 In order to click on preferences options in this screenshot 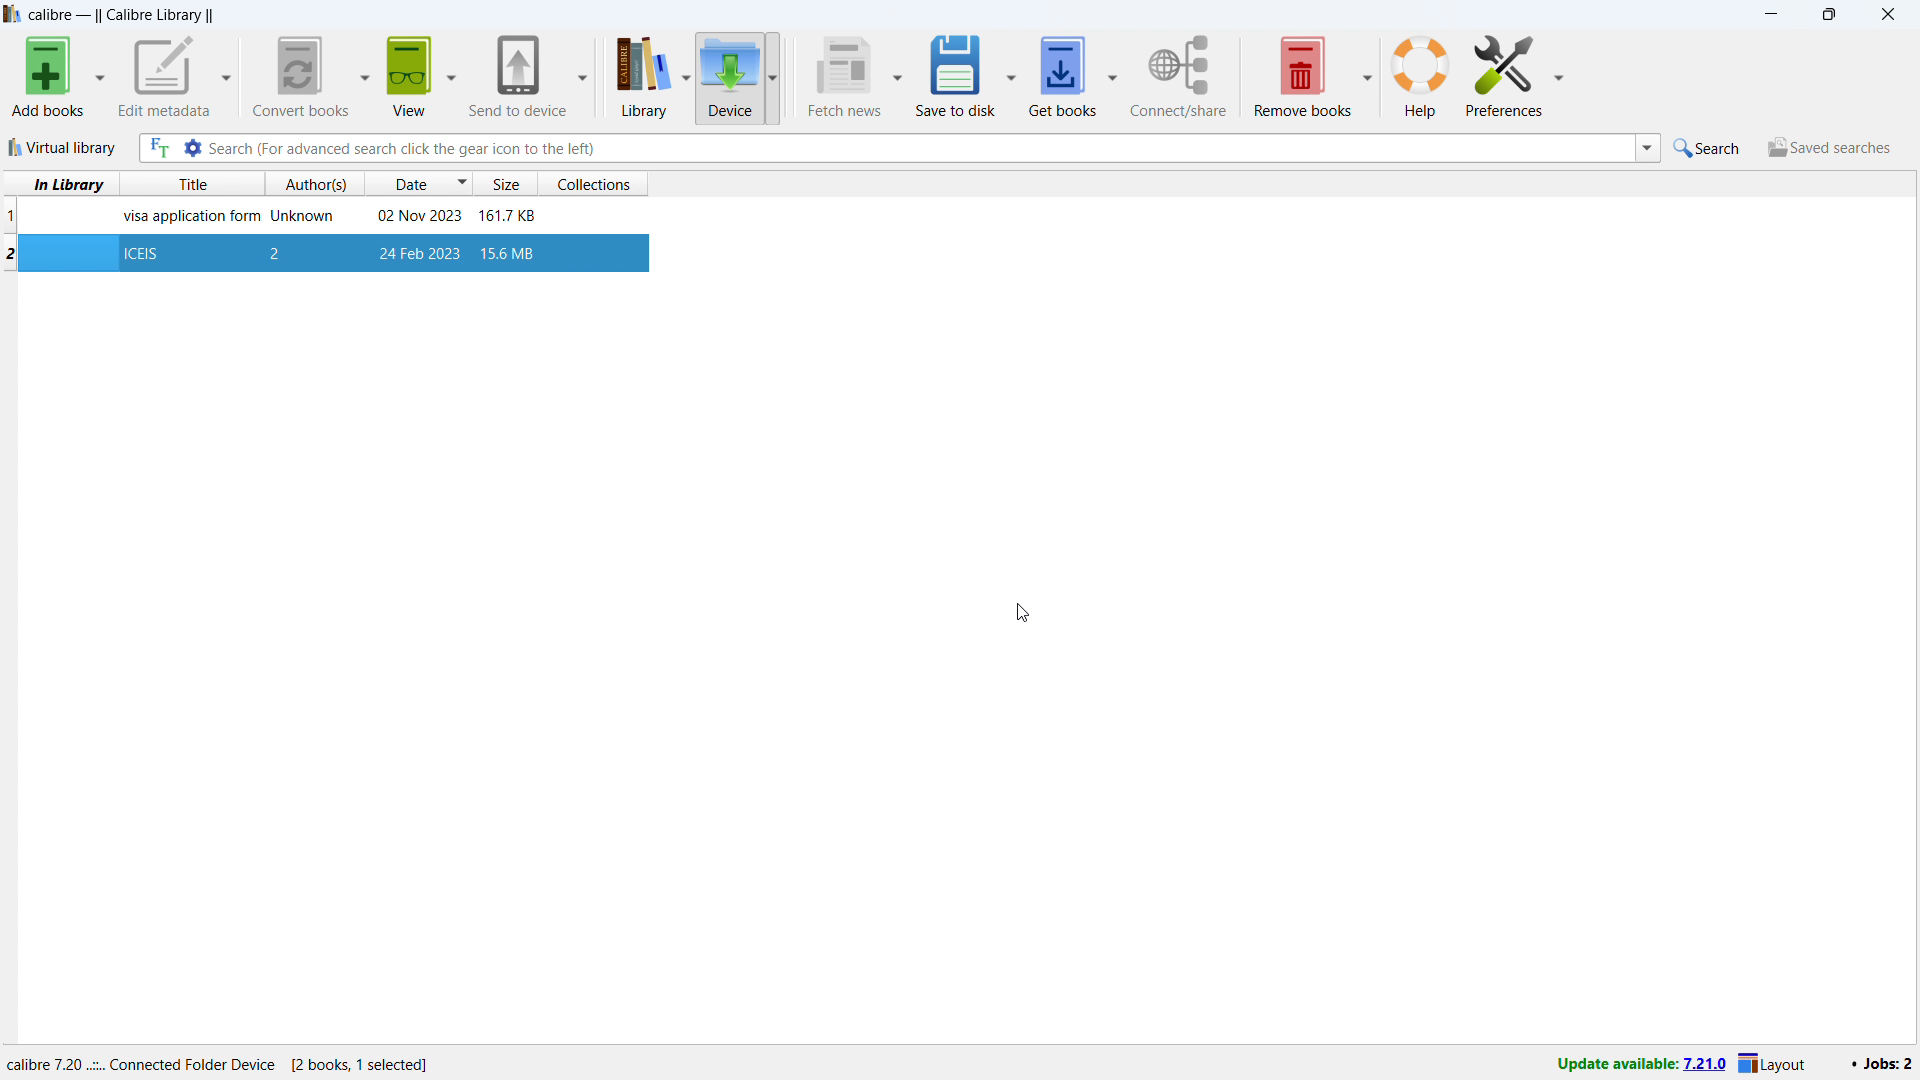, I will do `click(1557, 73)`.